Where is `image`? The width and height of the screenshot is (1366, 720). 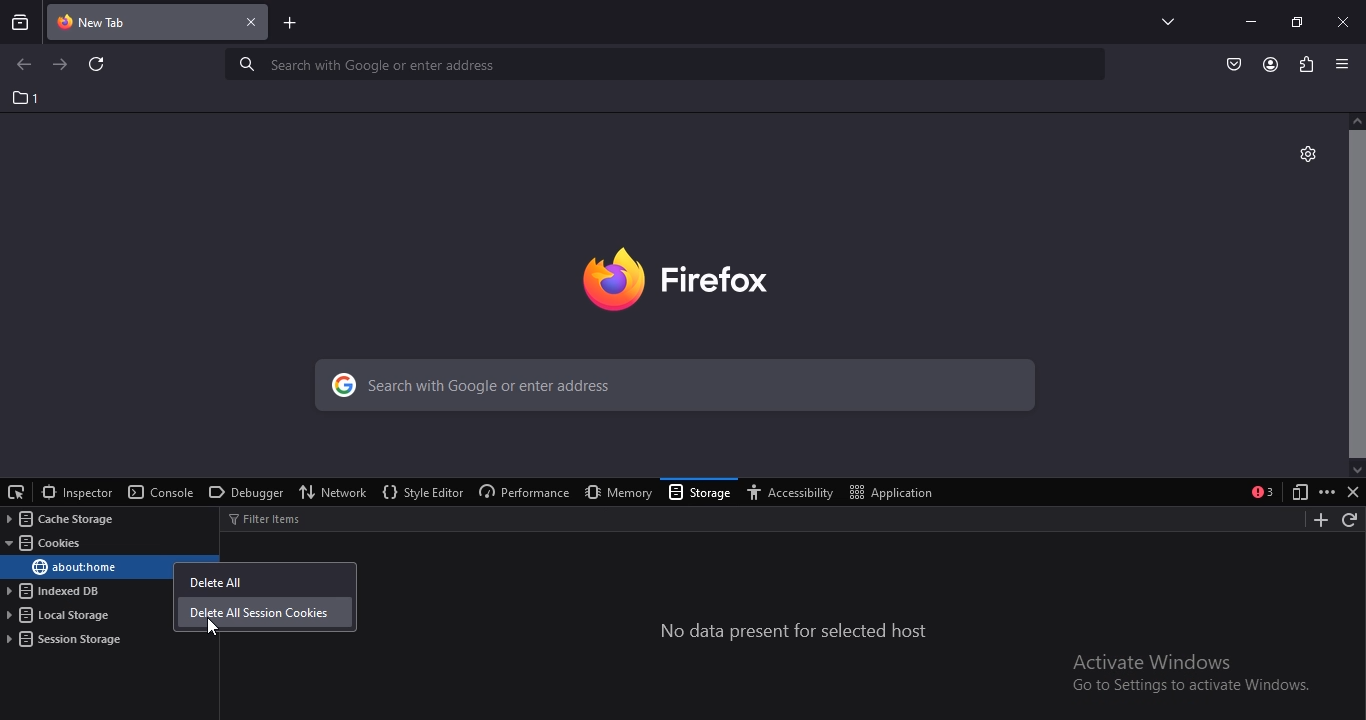 image is located at coordinates (706, 275).